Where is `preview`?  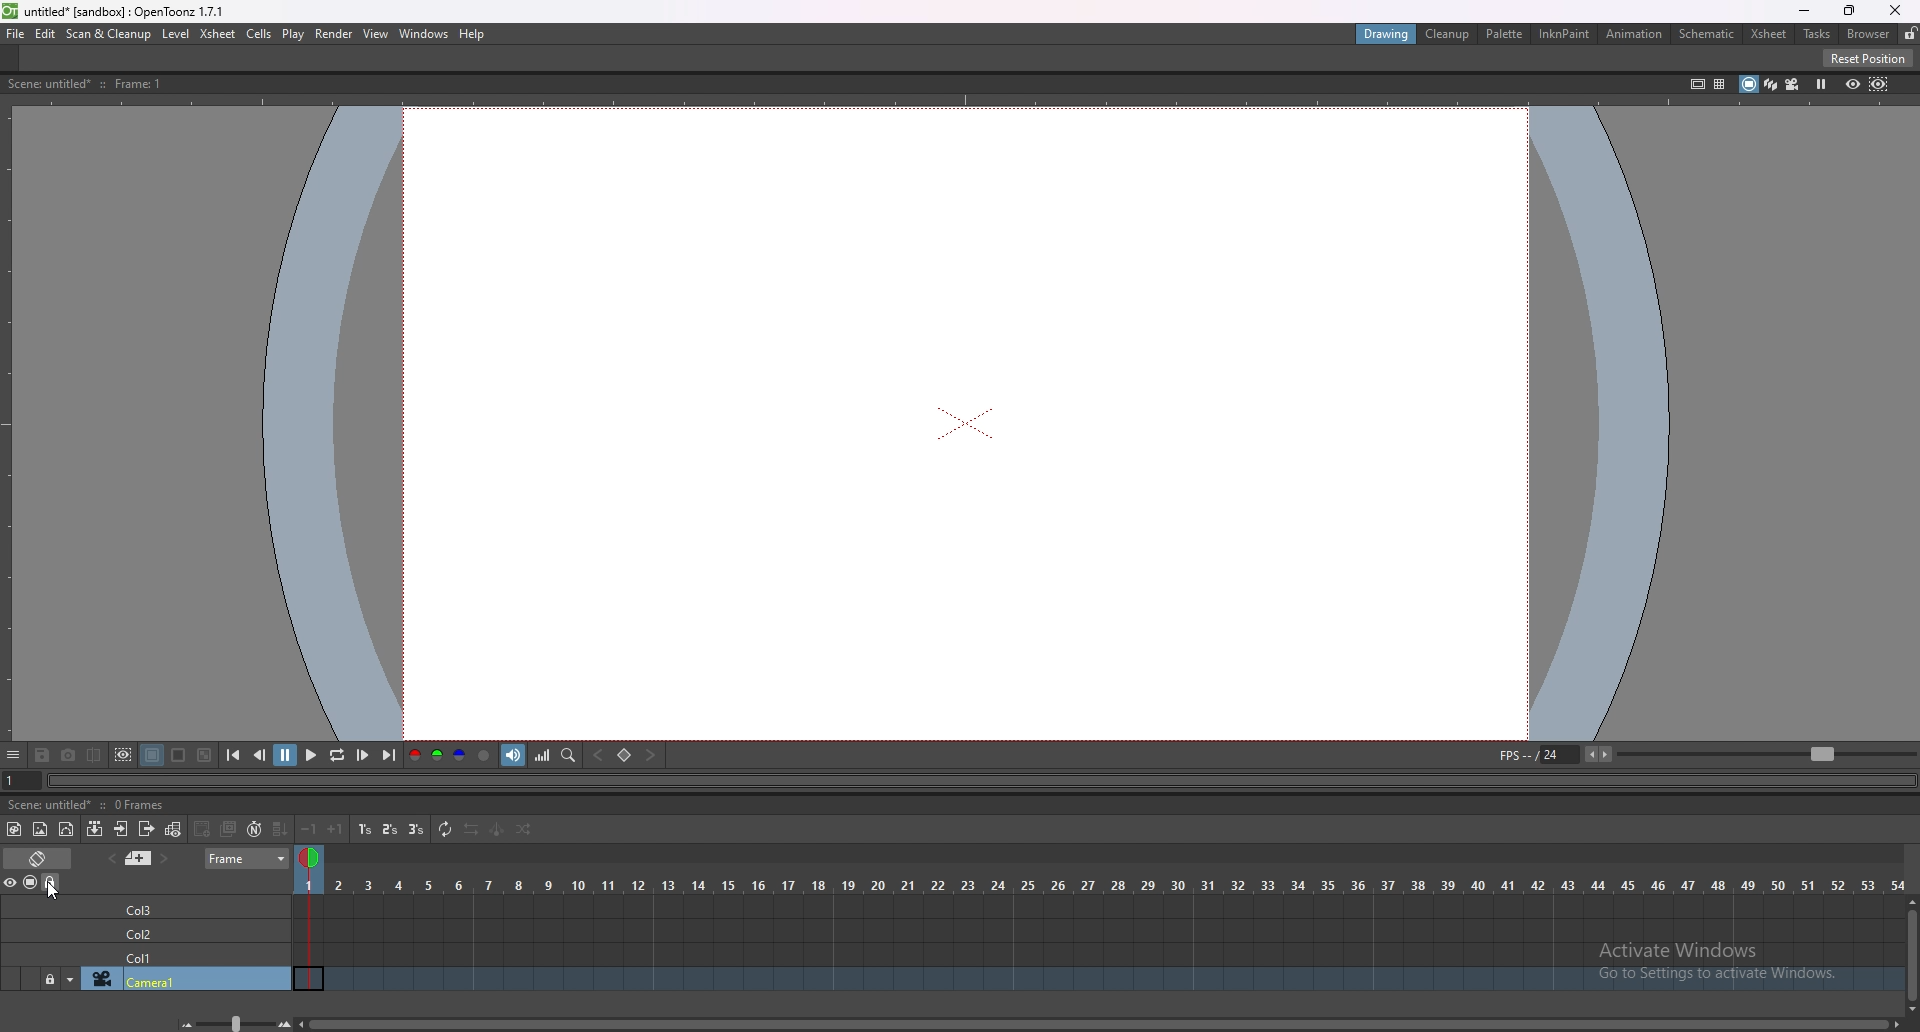 preview is located at coordinates (1852, 83).